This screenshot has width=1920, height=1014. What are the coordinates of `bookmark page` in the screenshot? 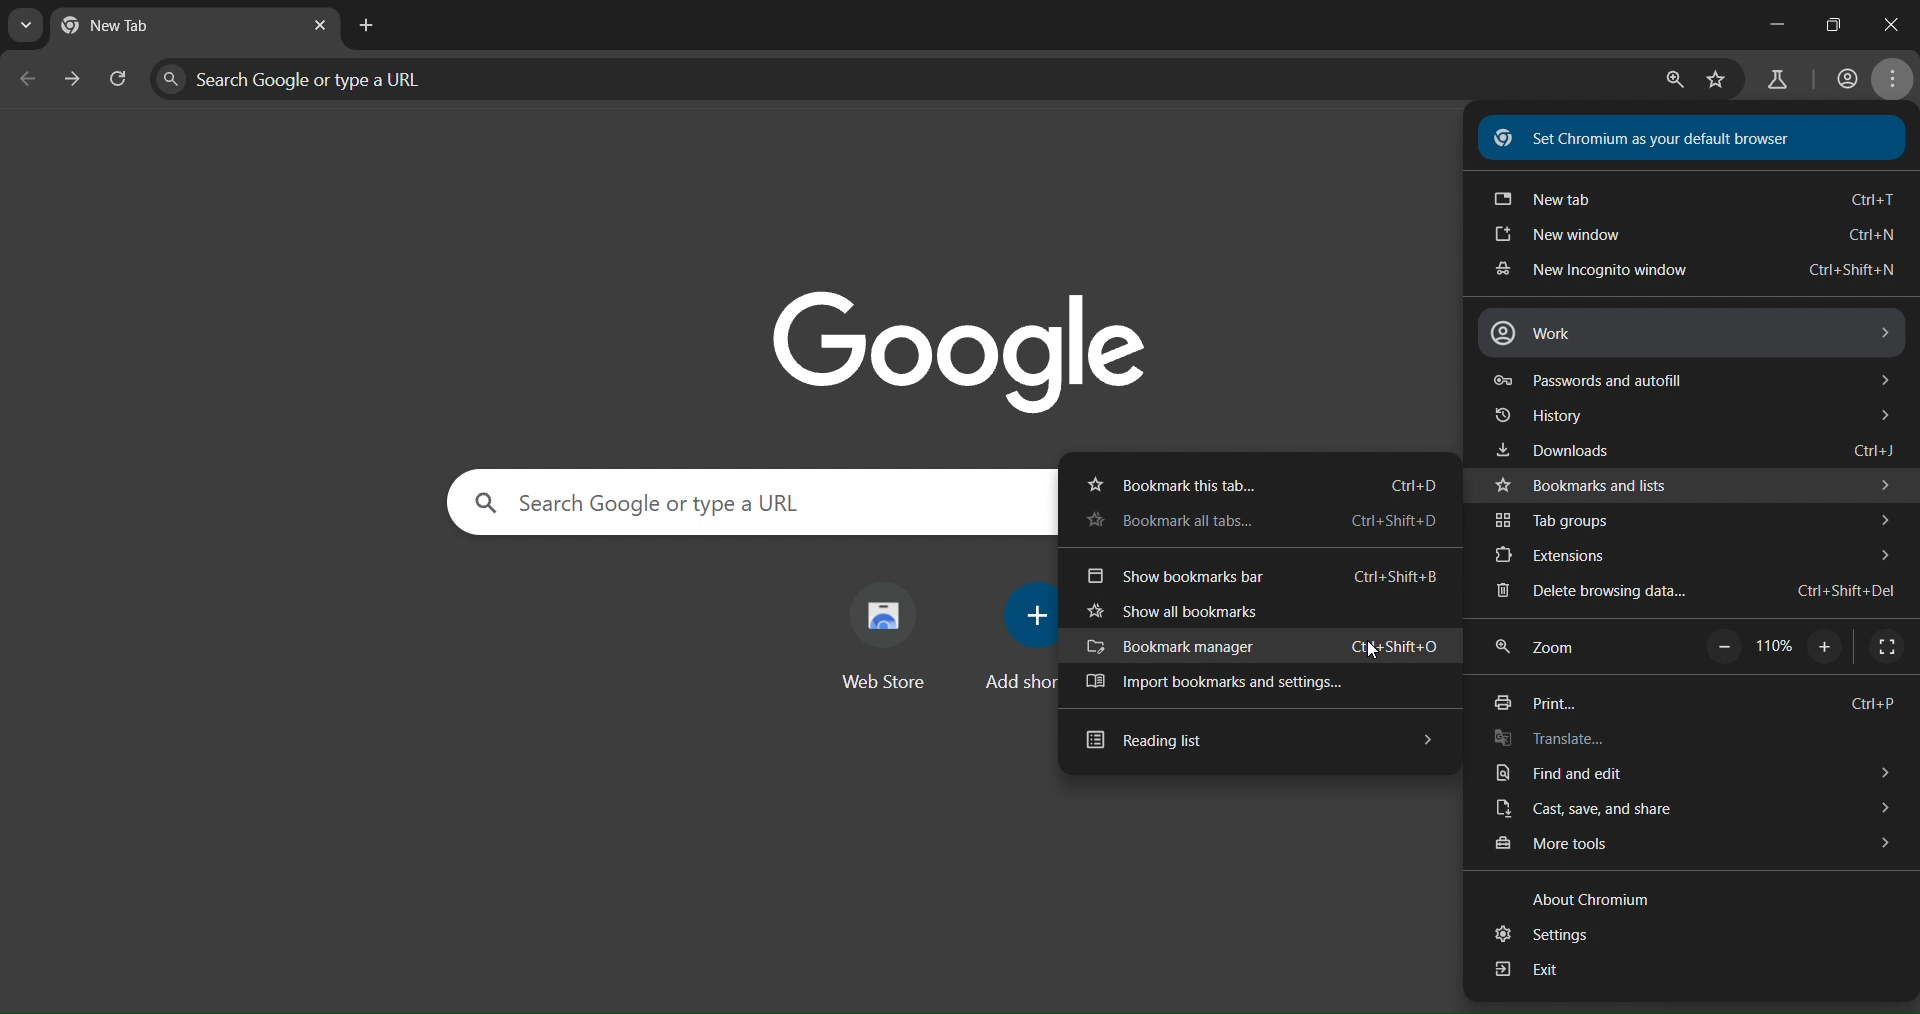 It's located at (1718, 81).